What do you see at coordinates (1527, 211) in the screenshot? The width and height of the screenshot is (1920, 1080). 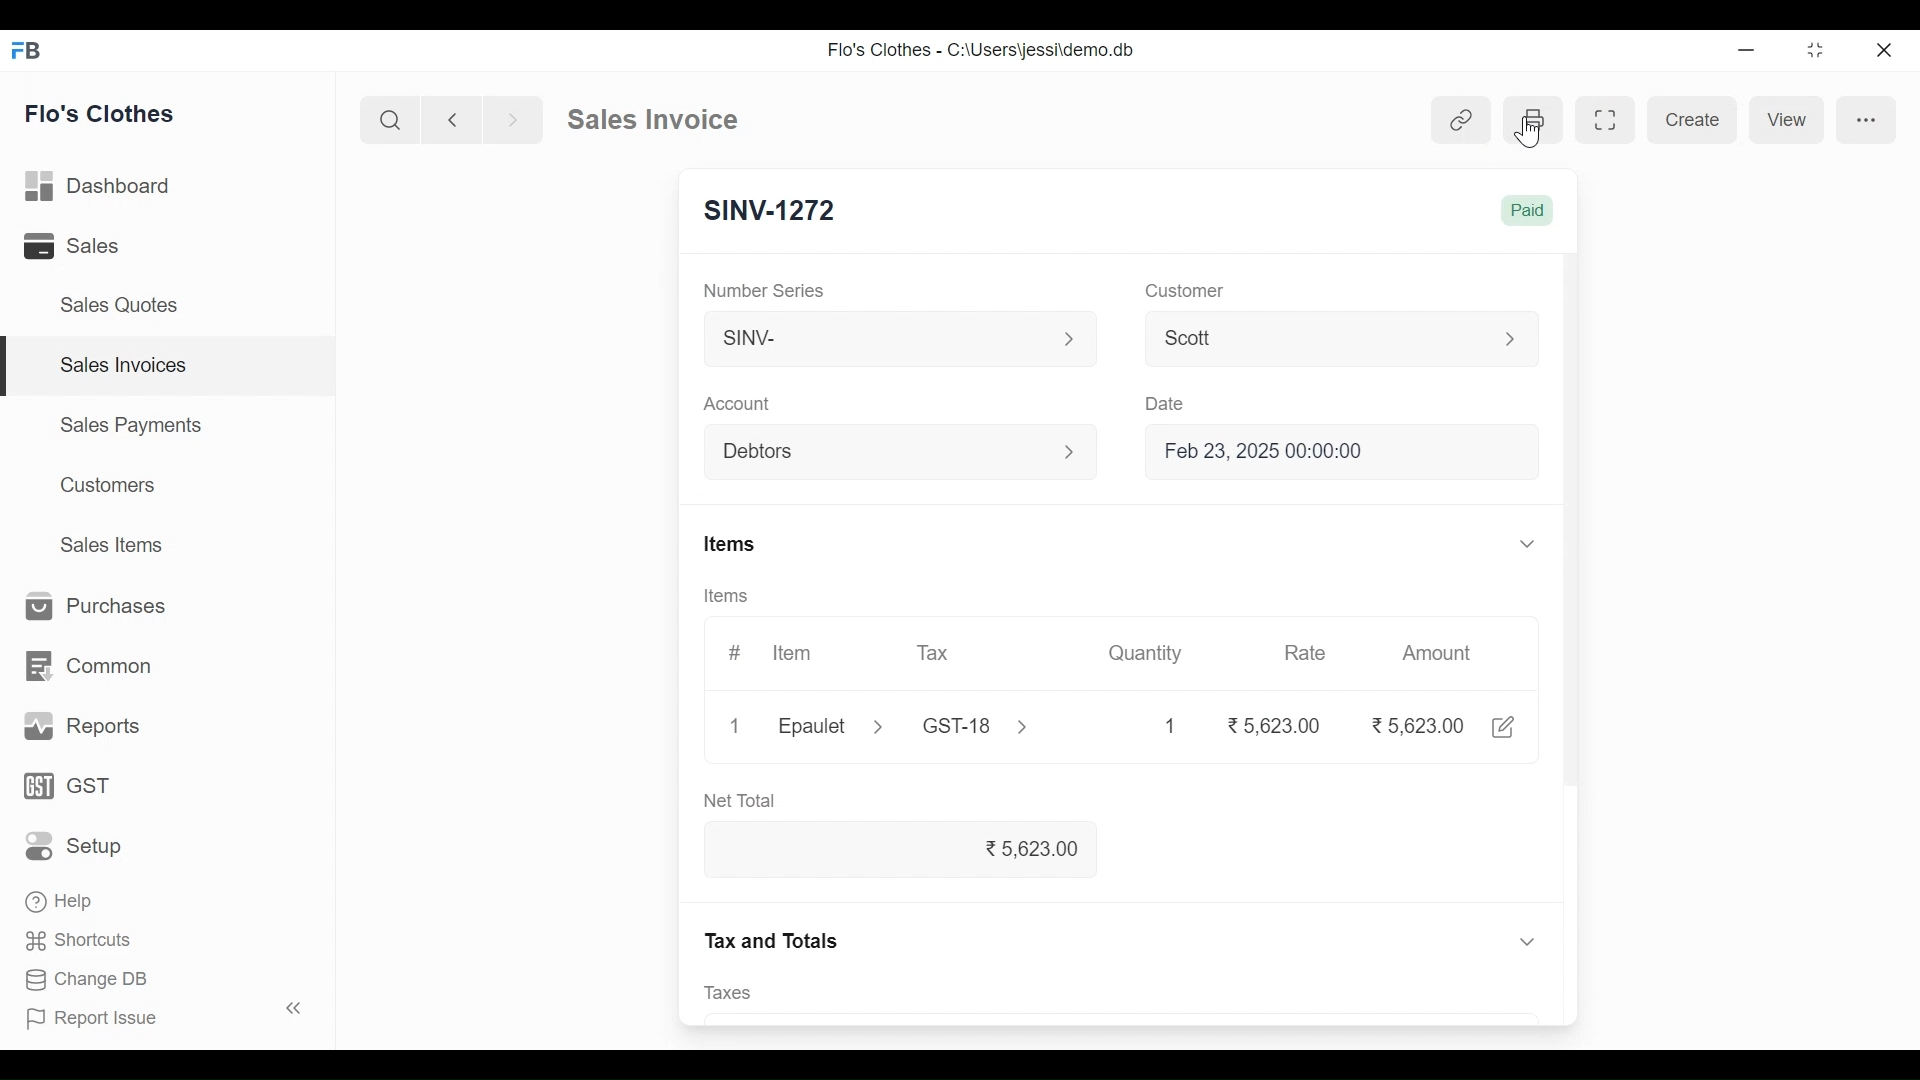 I see `Paid` at bounding box center [1527, 211].